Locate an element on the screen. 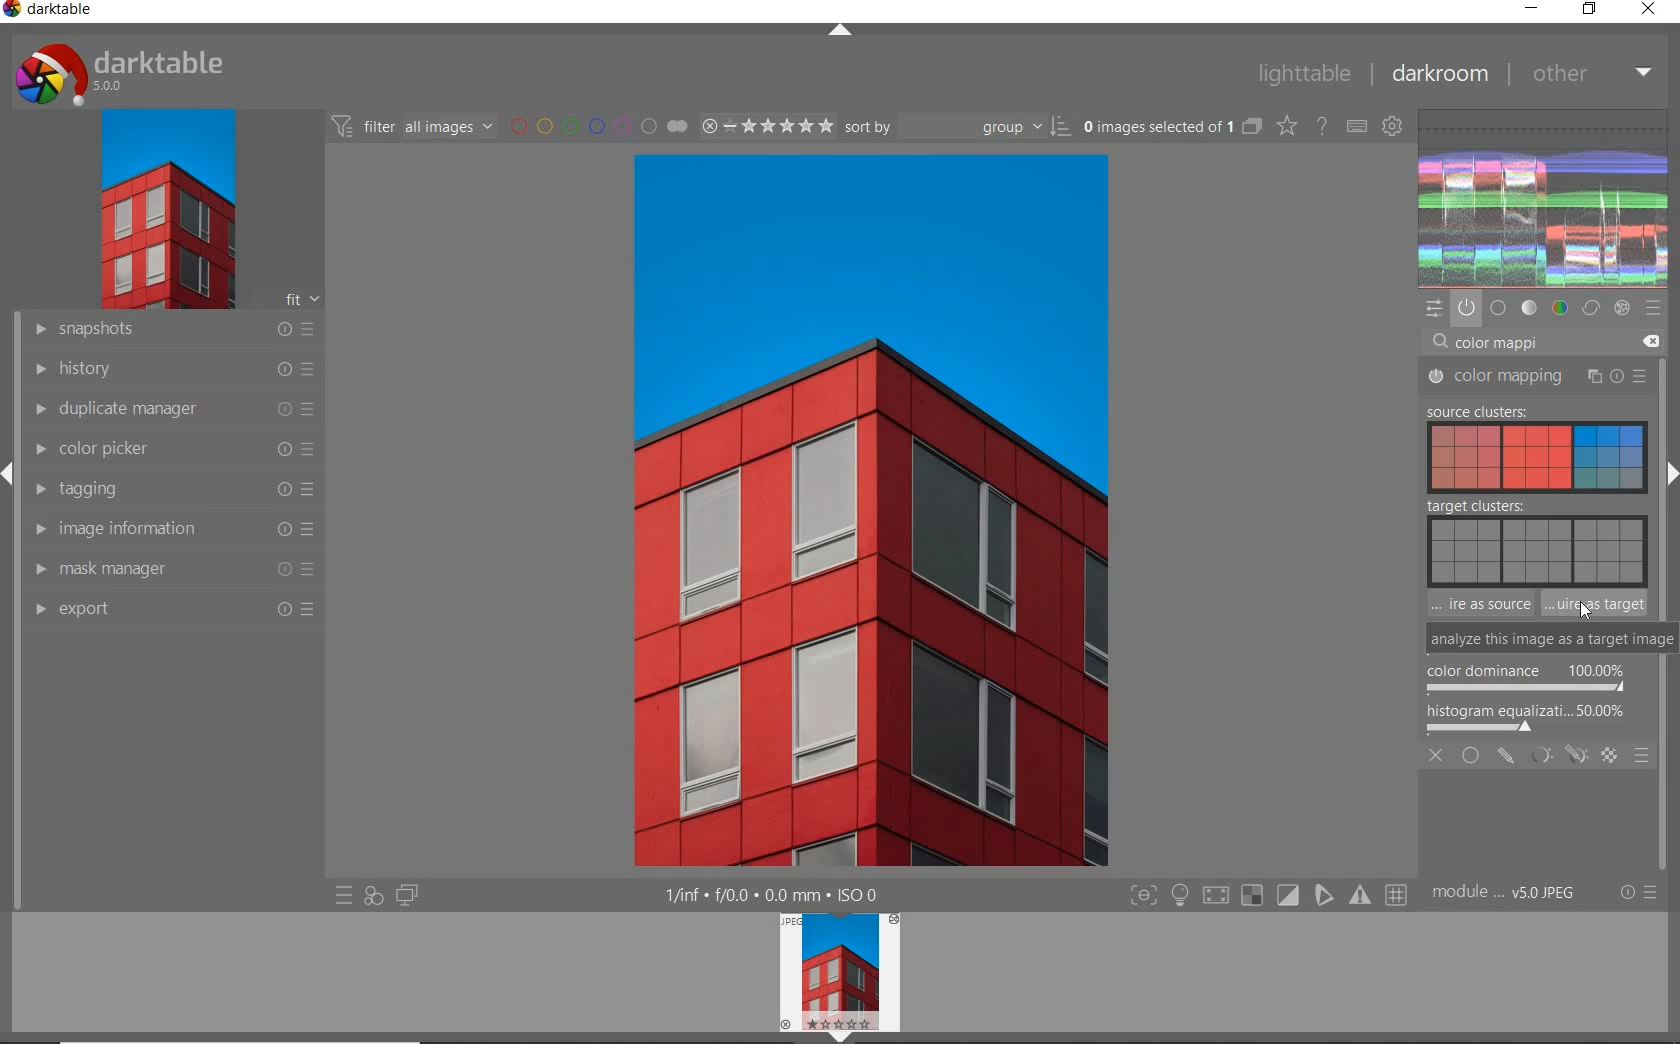 The image size is (1680, 1044). filter images is located at coordinates (411, 125).